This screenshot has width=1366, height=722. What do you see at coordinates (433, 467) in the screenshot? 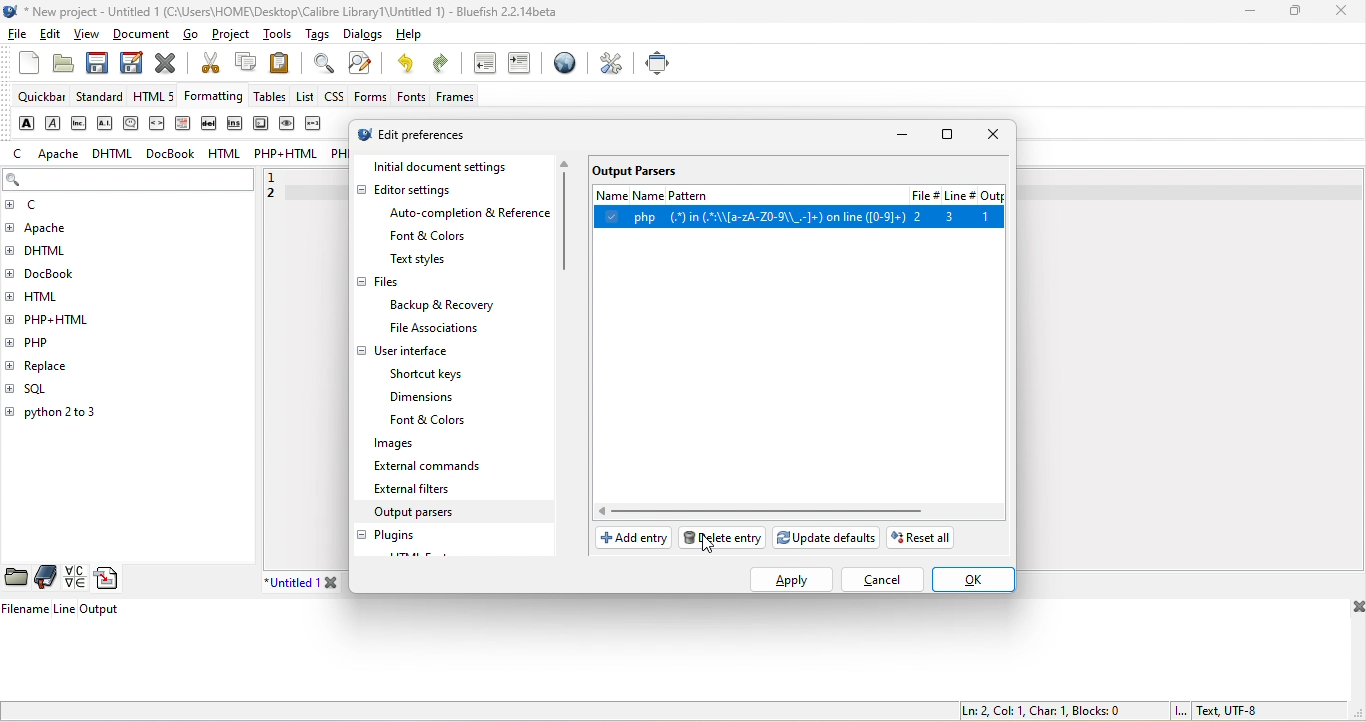
I see `external commands` at bounding box center [433, 467].